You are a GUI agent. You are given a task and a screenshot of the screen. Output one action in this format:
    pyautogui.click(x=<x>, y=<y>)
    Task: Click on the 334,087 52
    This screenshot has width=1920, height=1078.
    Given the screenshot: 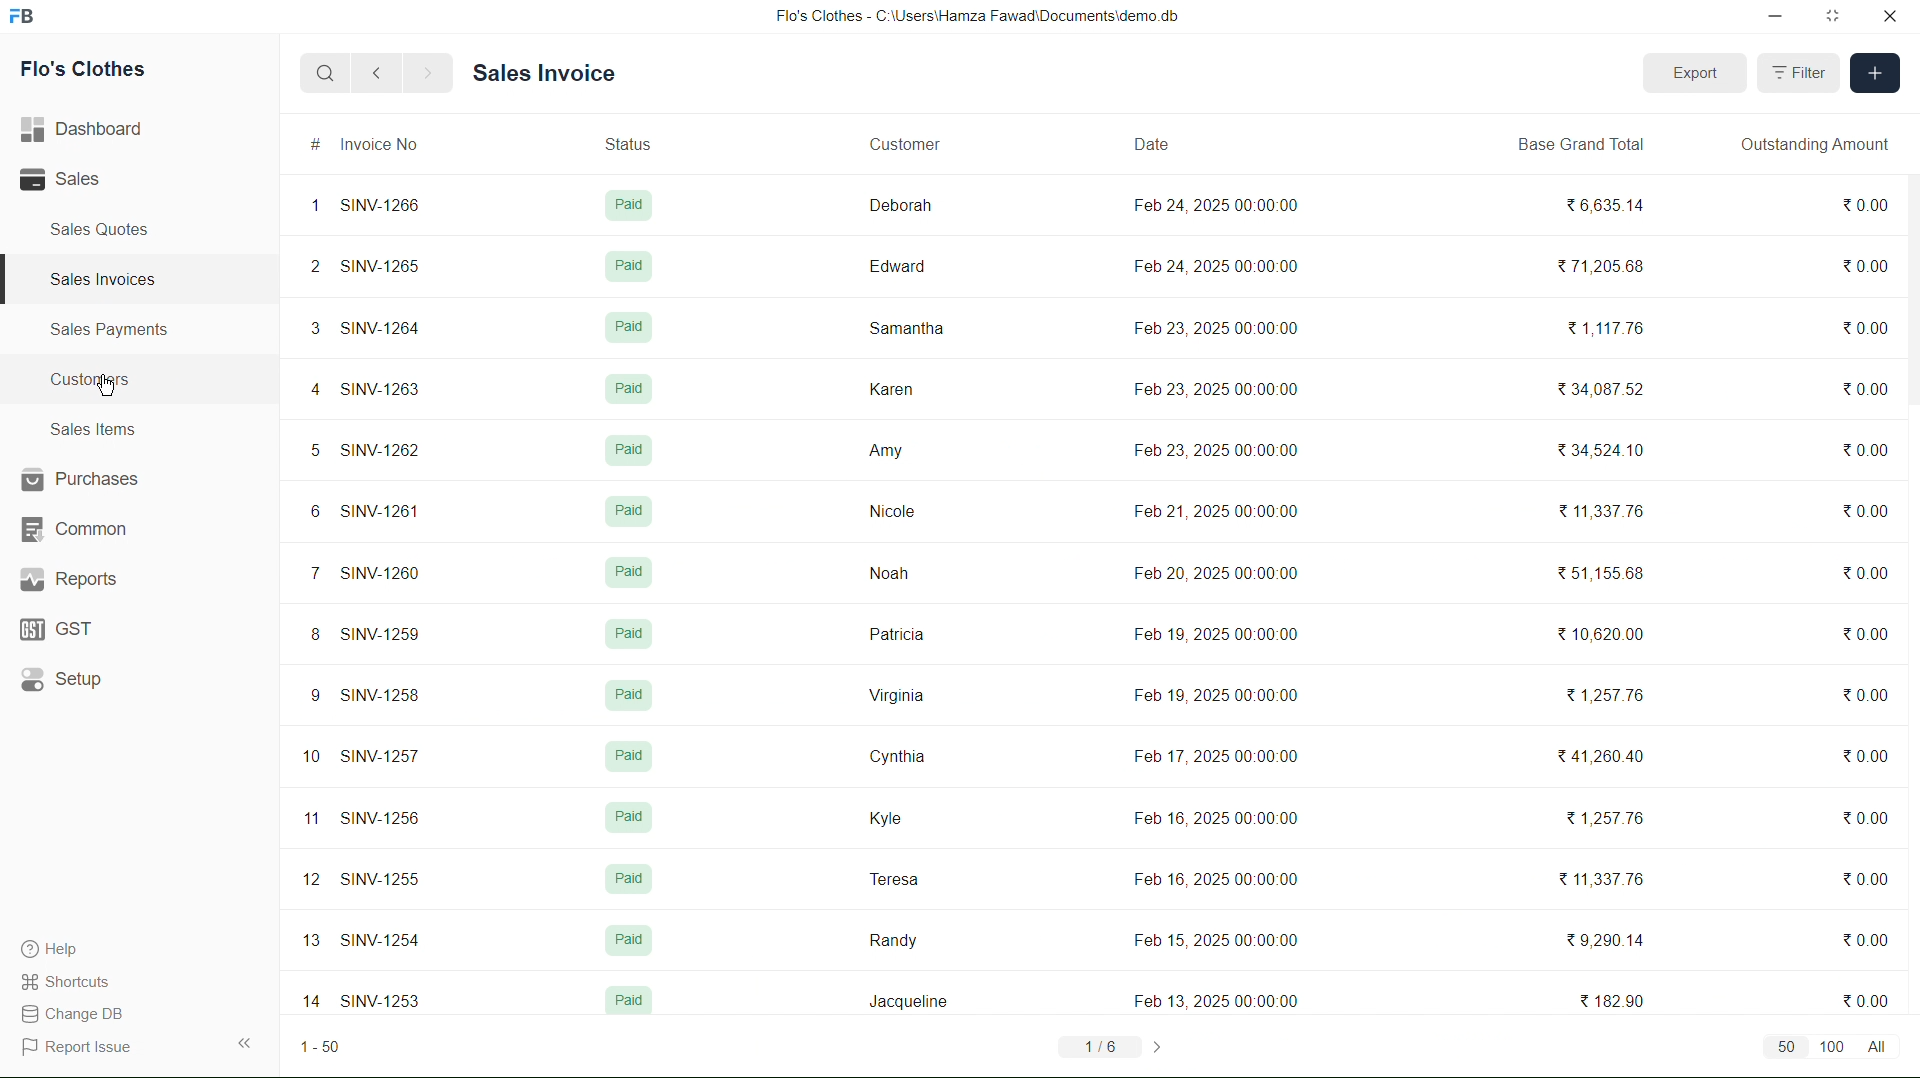 What is the action you would take?
    pyautogui.click(x=1619, y=393)
    